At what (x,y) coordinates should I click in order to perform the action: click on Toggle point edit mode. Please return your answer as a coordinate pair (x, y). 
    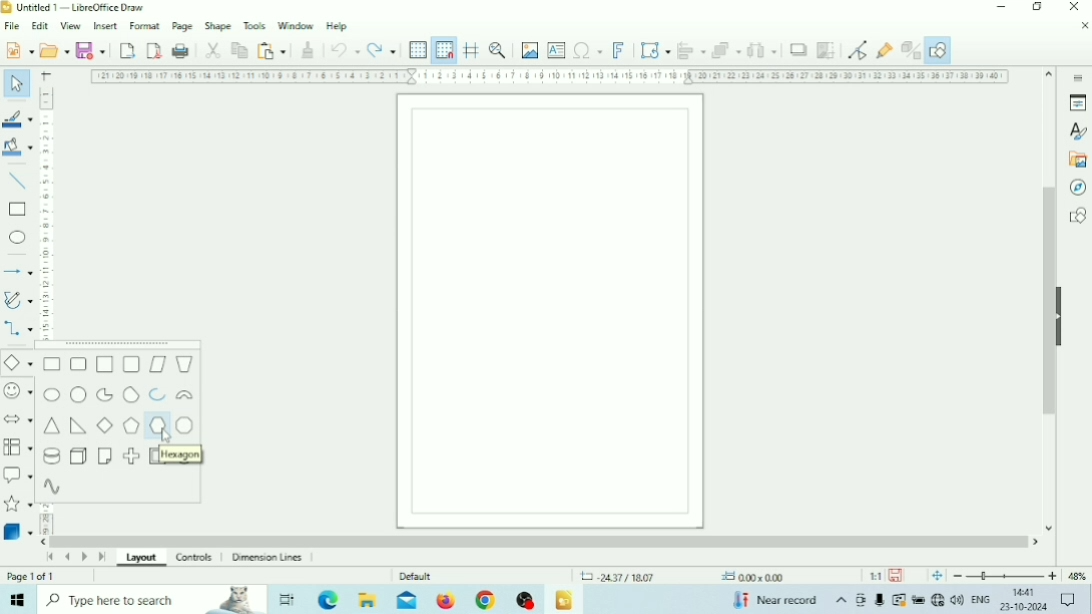
    Looking at the image, I should click on (858, 50).